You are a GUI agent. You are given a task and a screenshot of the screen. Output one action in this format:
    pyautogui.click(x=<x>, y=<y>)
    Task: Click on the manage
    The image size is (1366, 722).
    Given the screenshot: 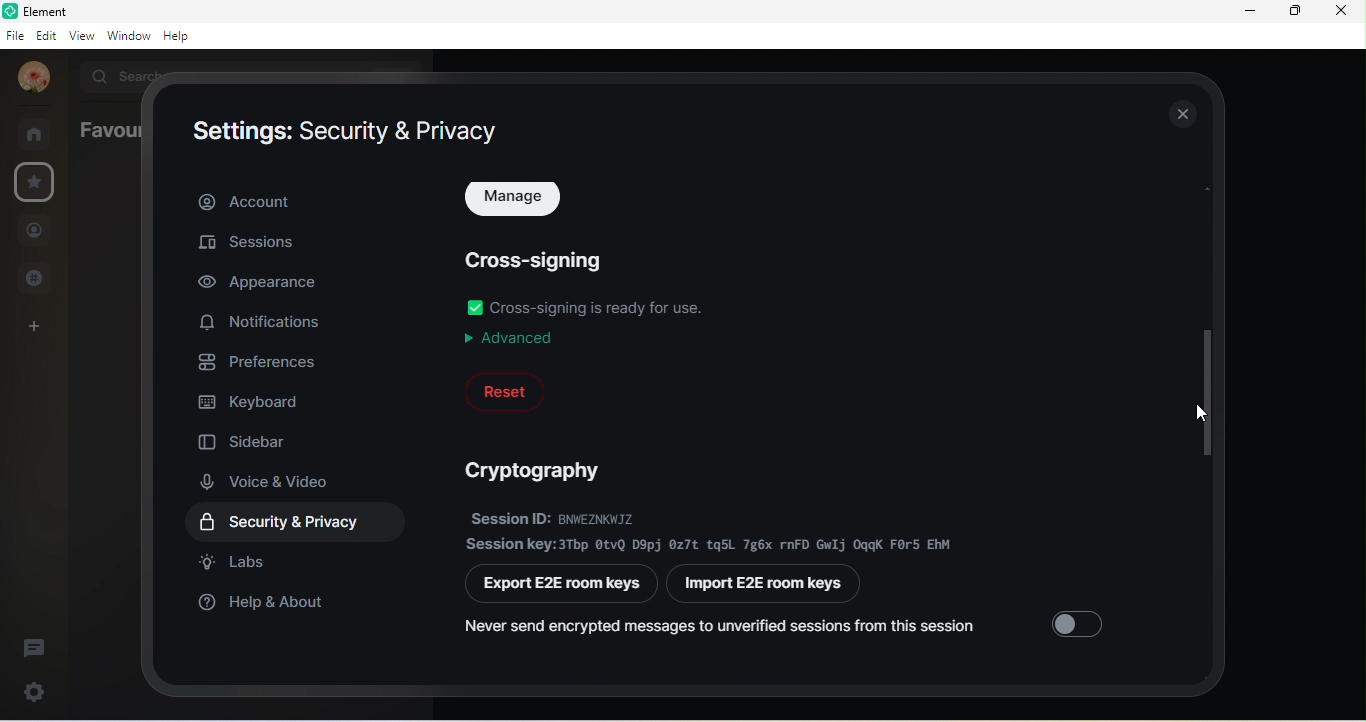 What is the action you would take?
    pyautogui.click(x=516, y=201)
    